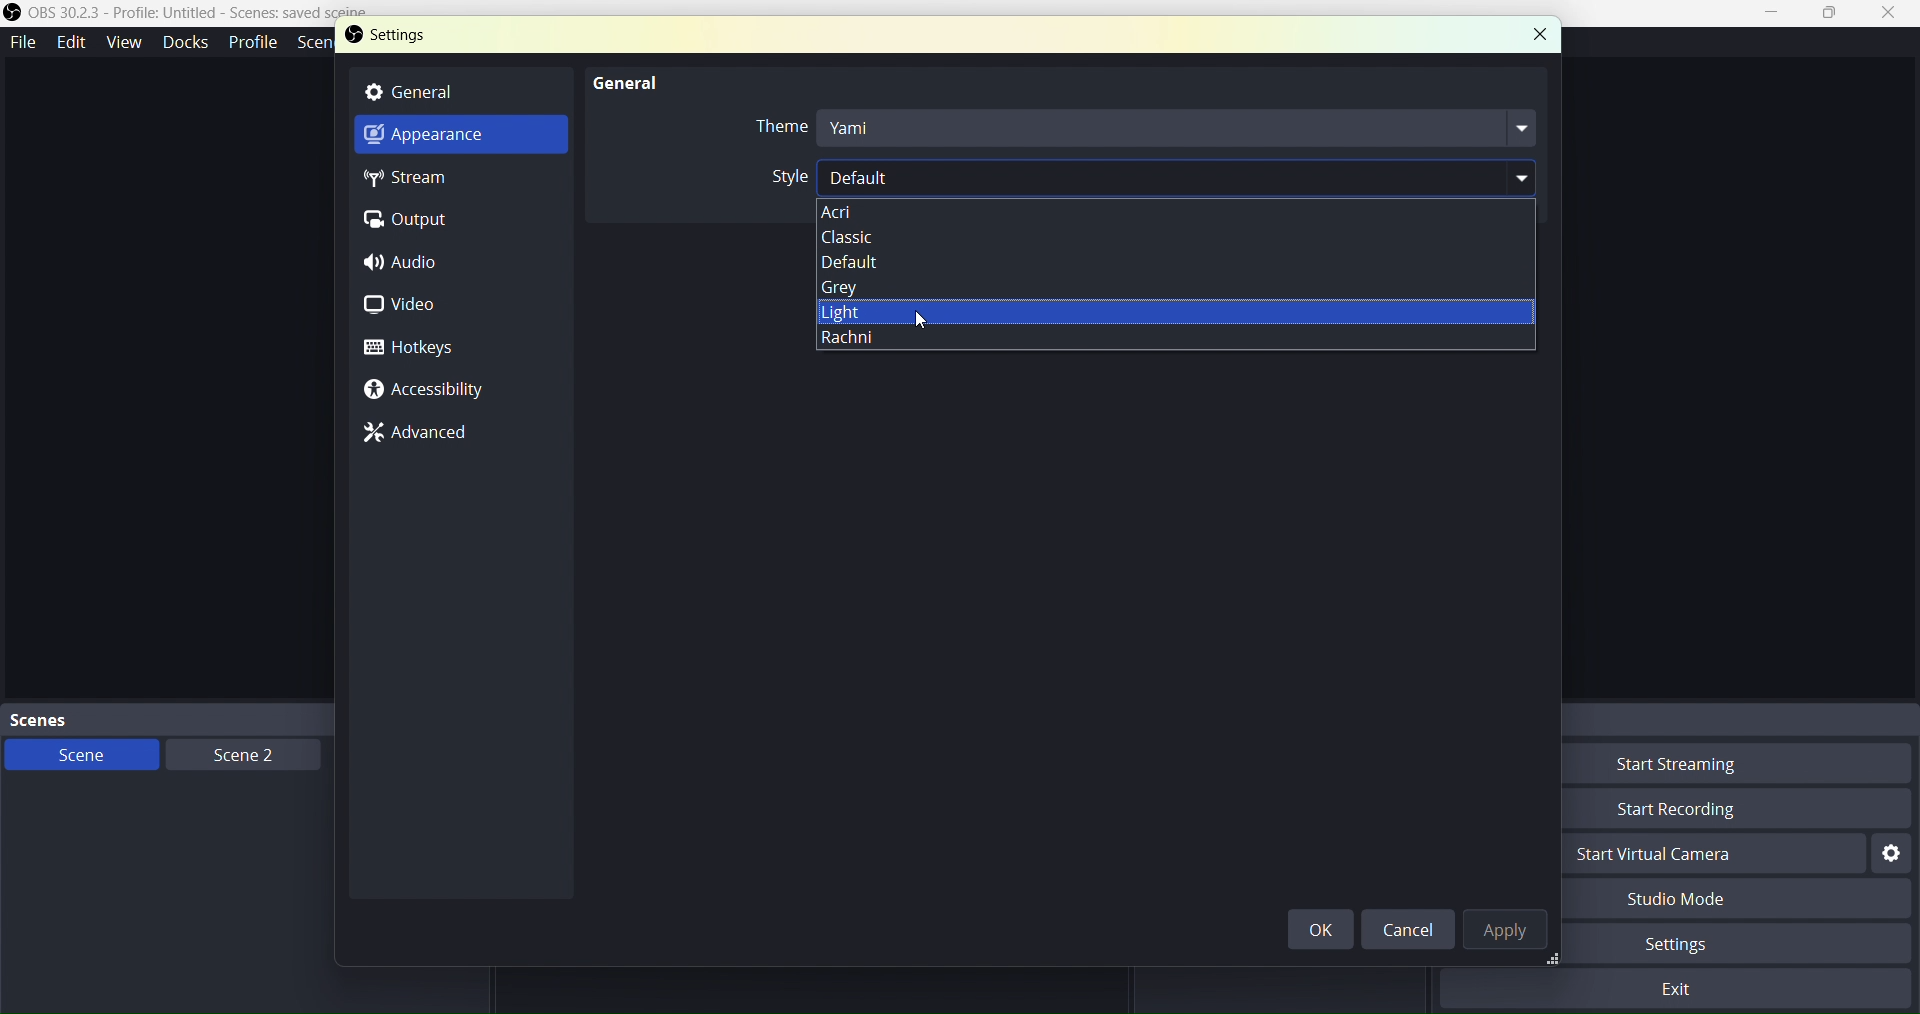 The image size is (1920, 1014). What do you see at coordinates (1712, 900) in the screenshot?
I see `Studio Mode` at bounding box center [1712, 900].